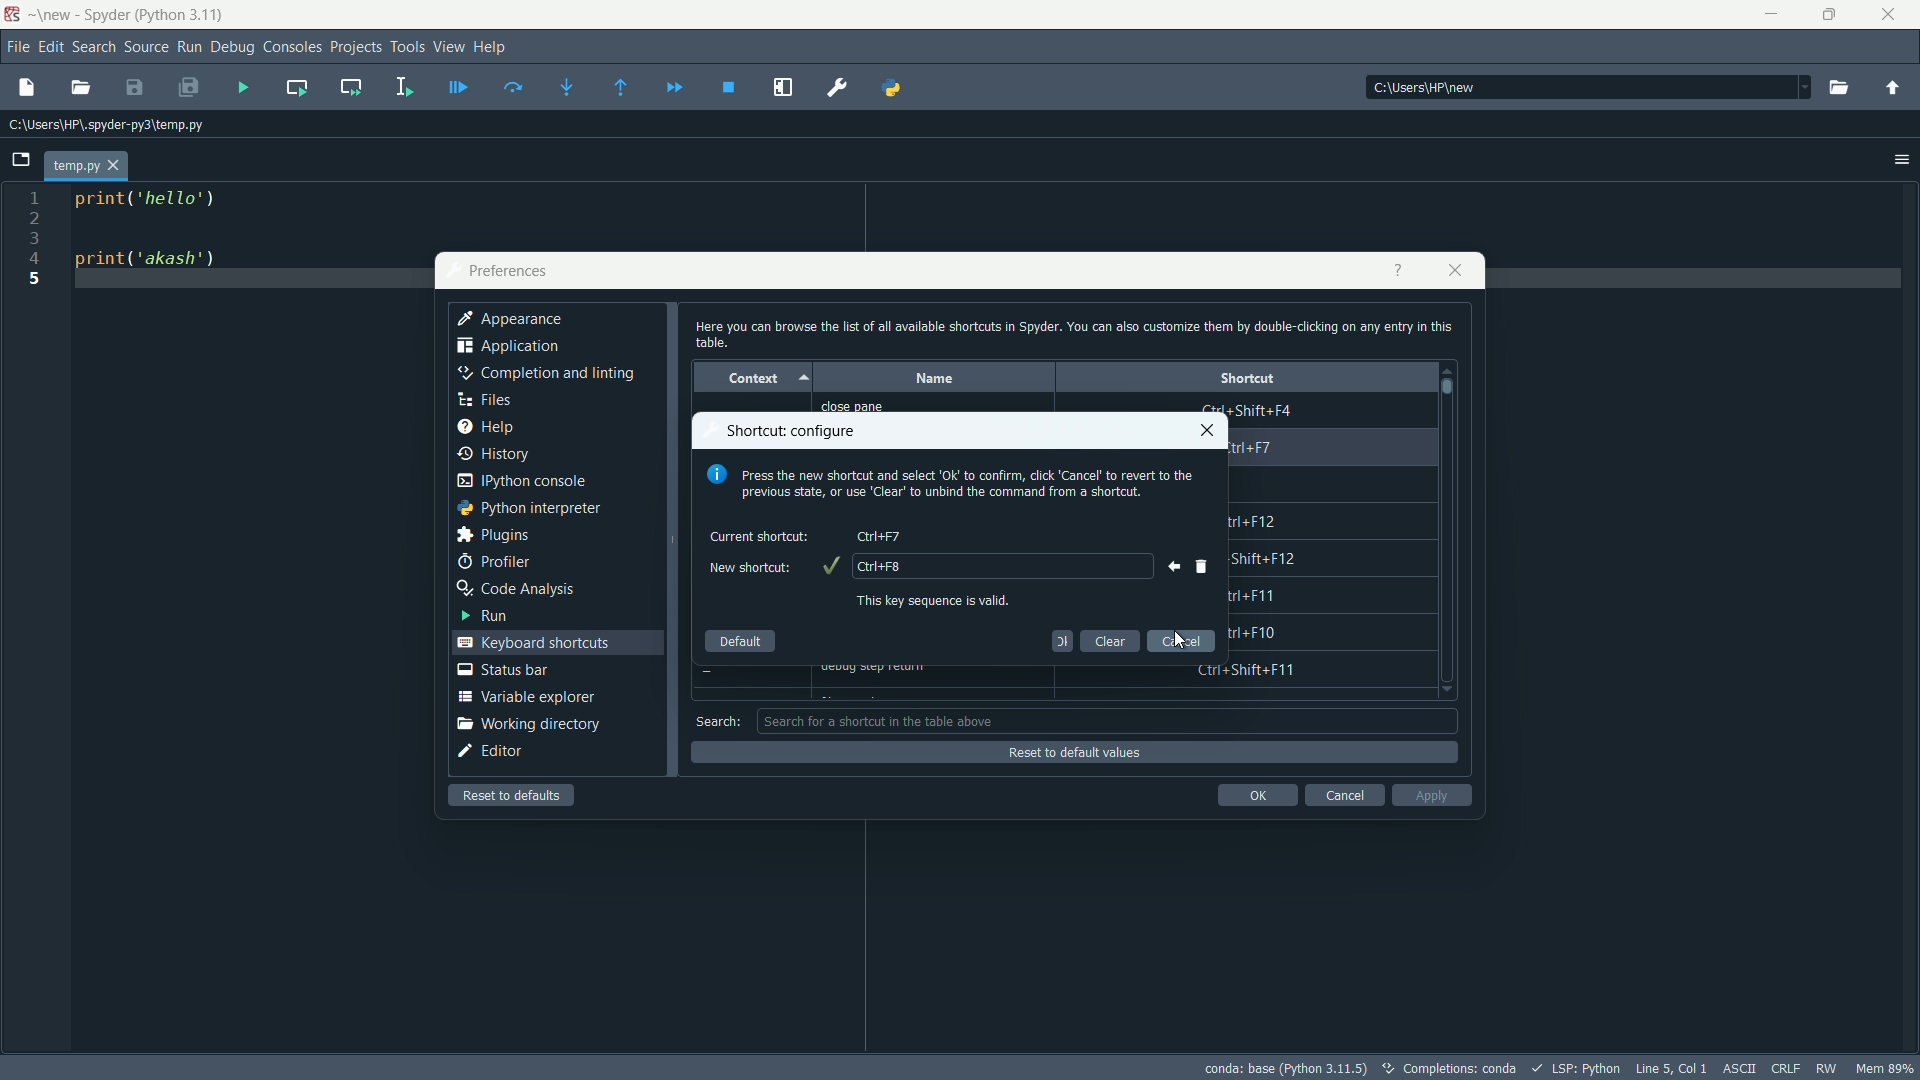  I want to click on browse directory, so click(1838, 89).